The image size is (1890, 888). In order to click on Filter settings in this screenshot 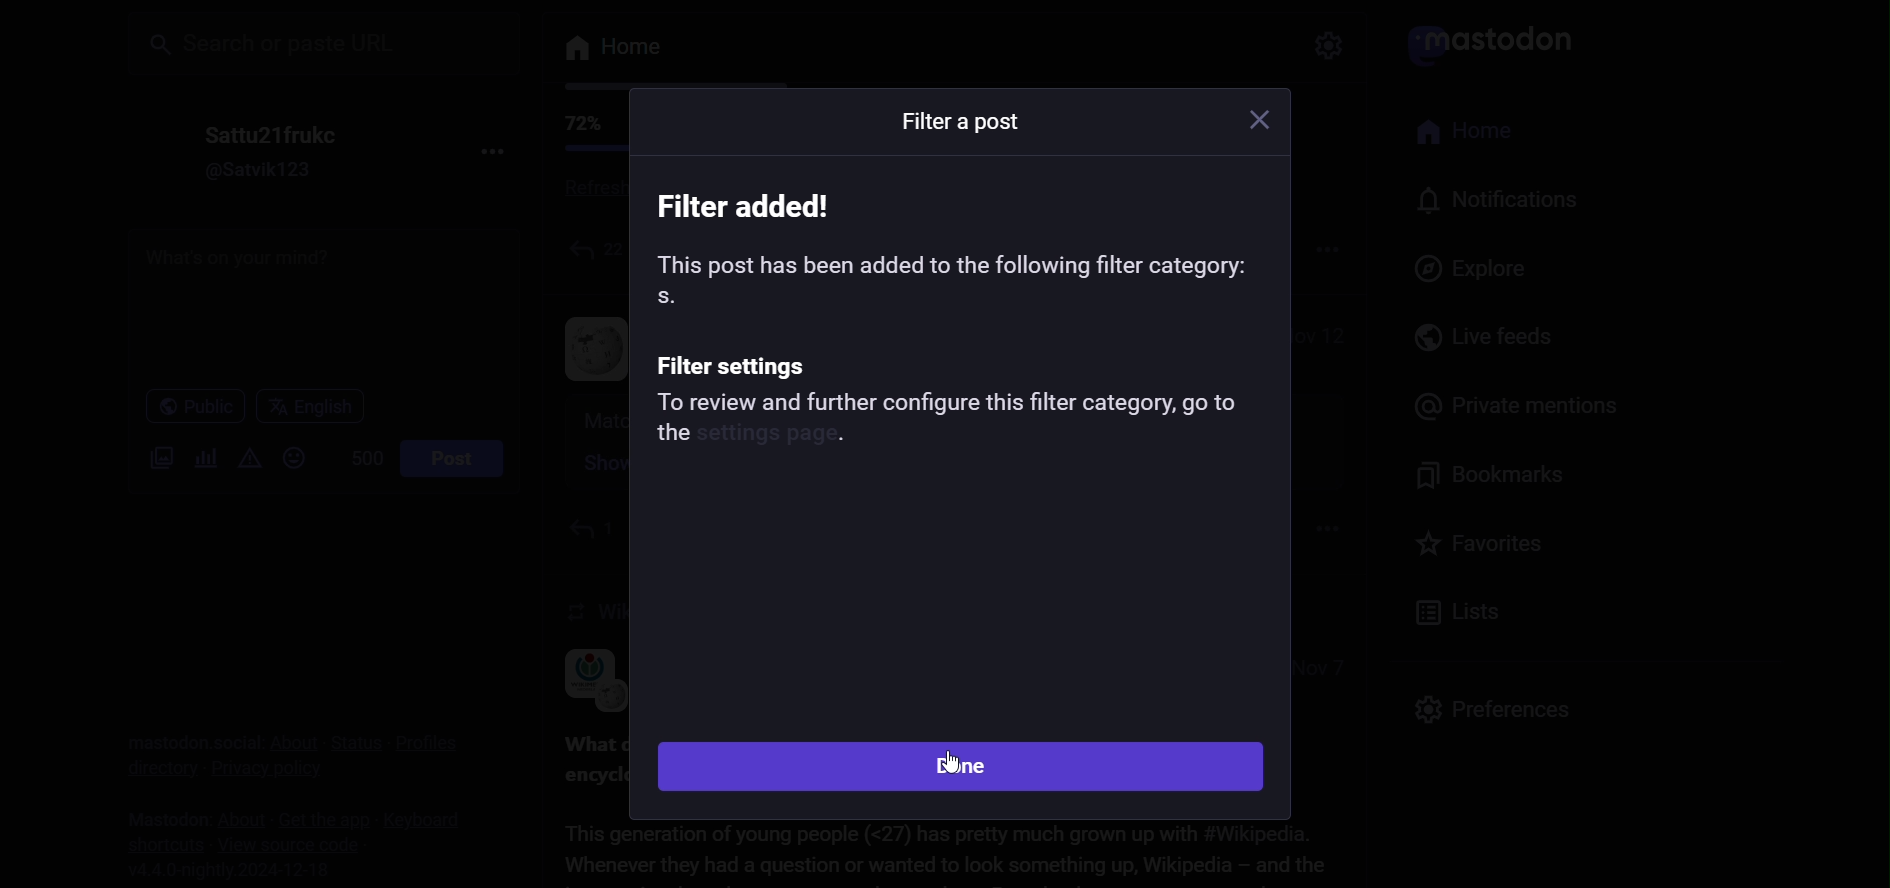, I will do `click(742, 365)`.